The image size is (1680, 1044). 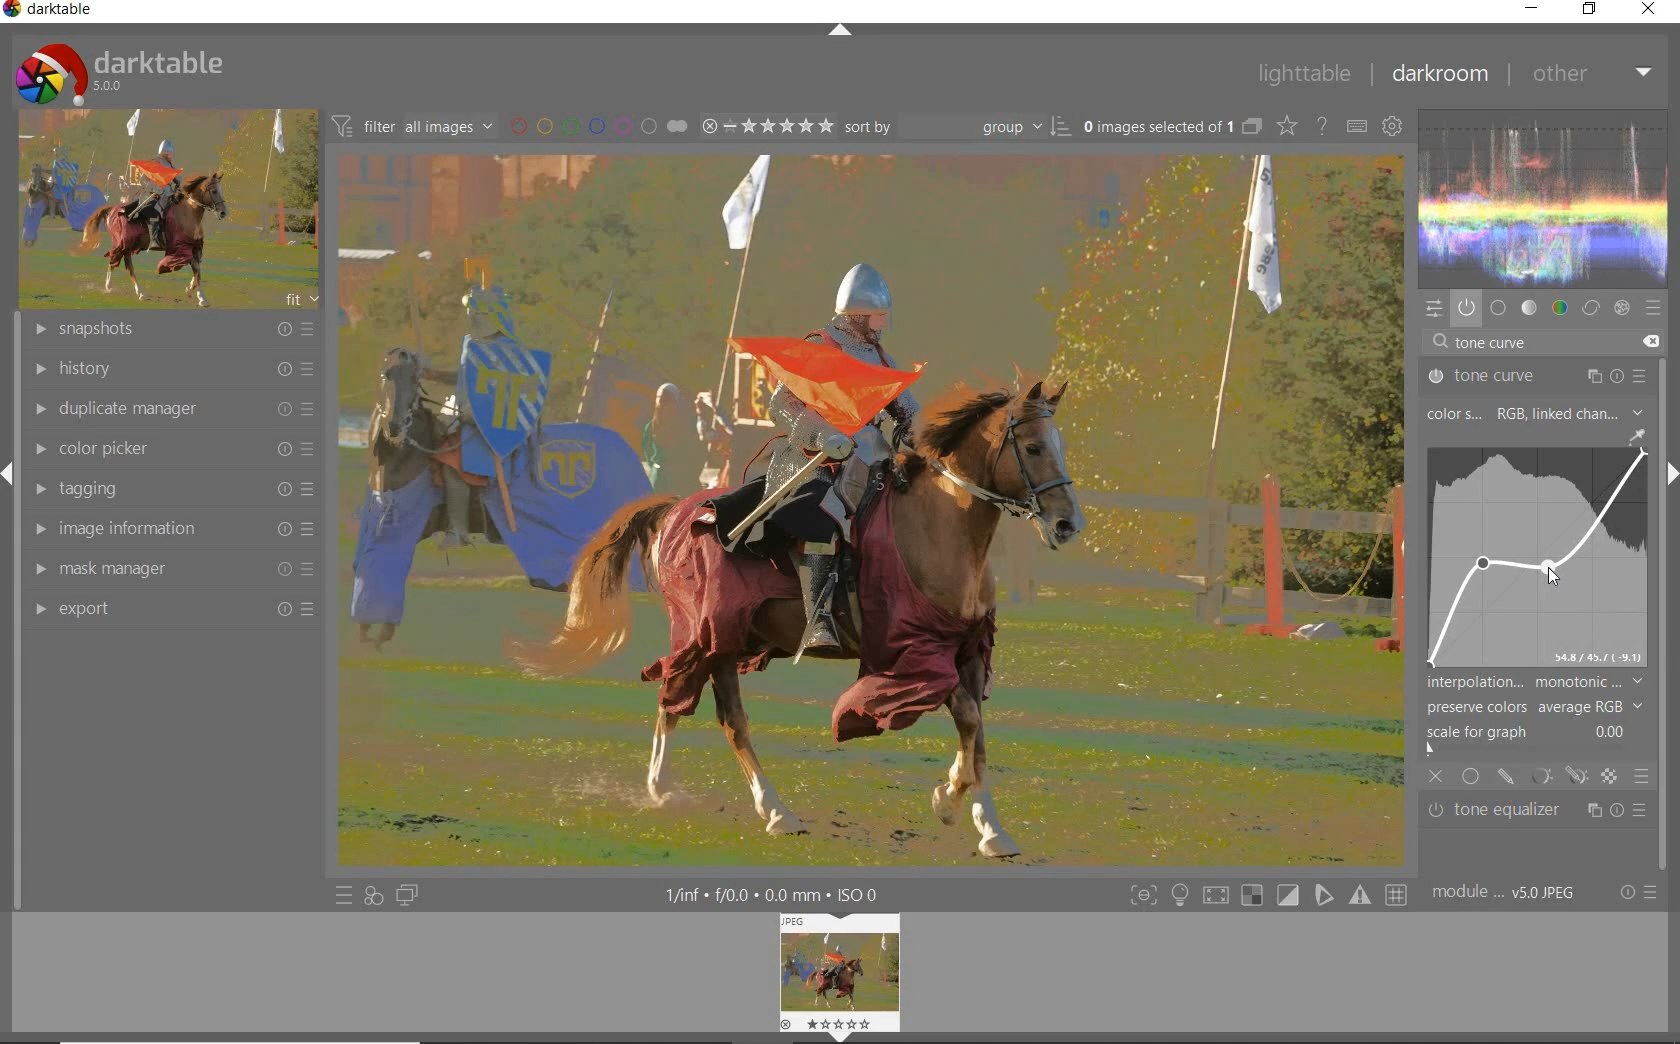 I want to click on tone equalizer, so click(x=1538, y=811).